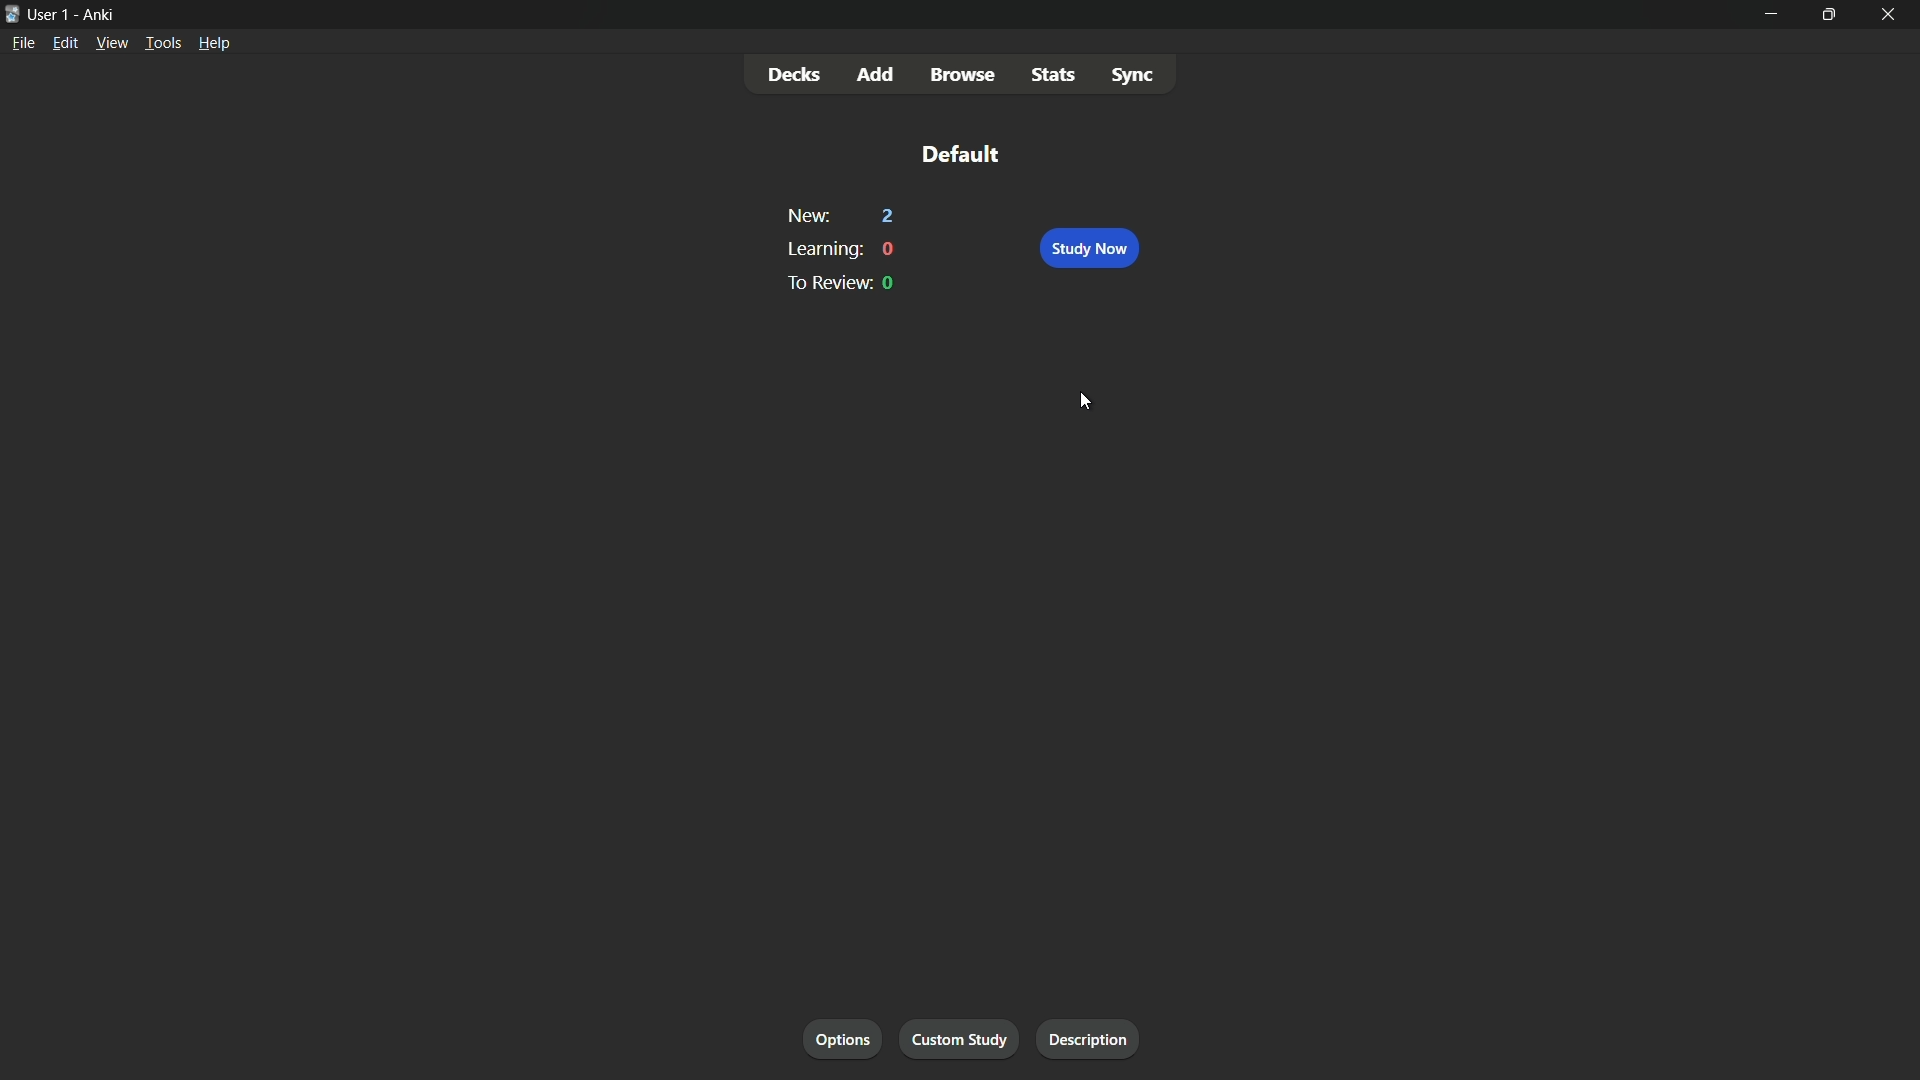 This screenshot has height=1080, width=1920. What do you see at coordinates (873, 74) in the screenshot?
I see `add` at bounding box center [873, 74].